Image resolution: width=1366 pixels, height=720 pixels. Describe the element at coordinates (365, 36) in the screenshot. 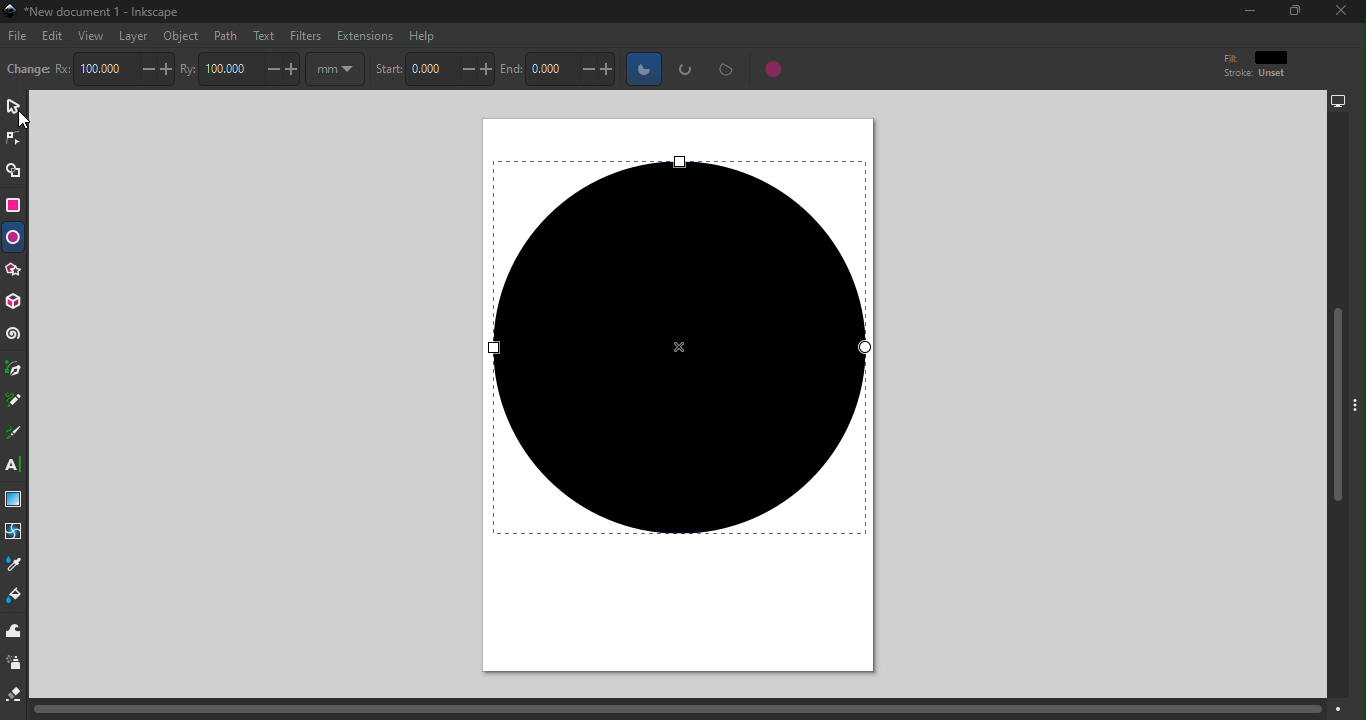

I see `Extensions` at that location.